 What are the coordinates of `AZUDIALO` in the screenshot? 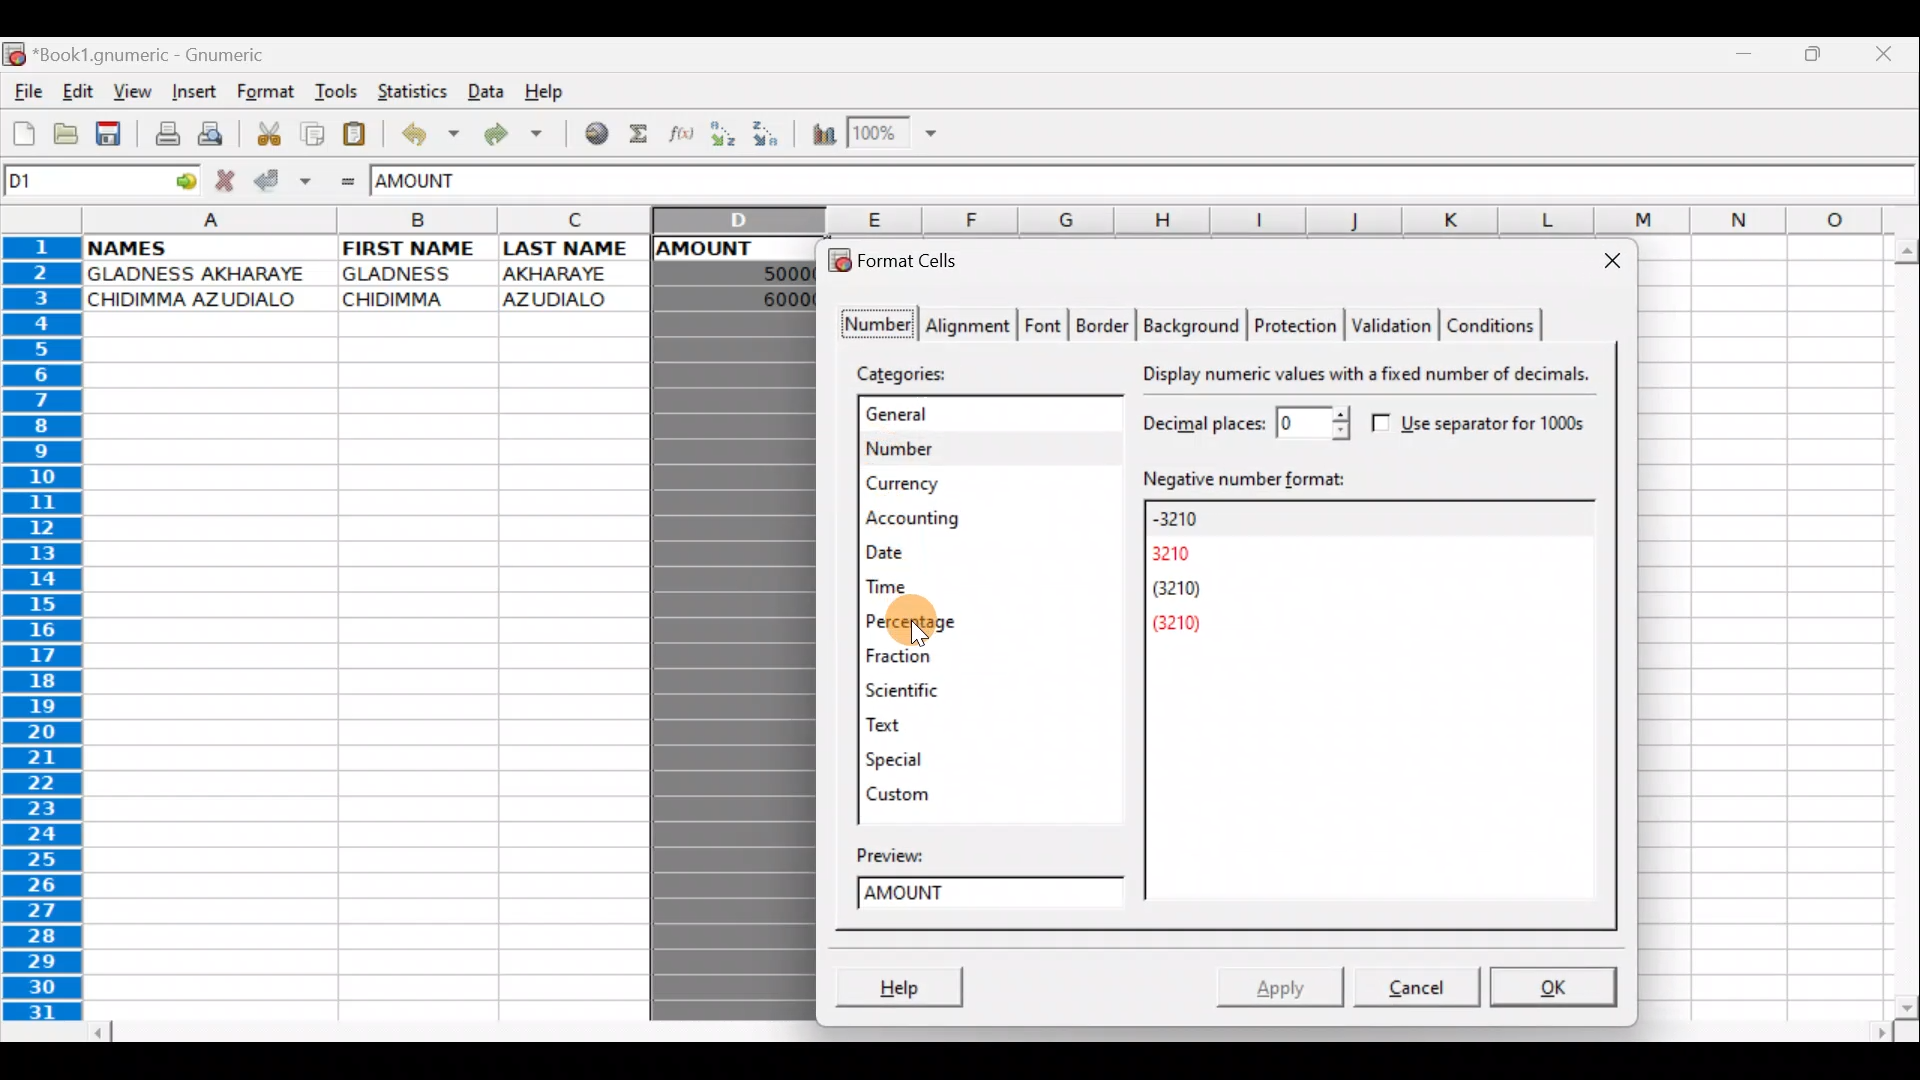 It's located at (563, 298).